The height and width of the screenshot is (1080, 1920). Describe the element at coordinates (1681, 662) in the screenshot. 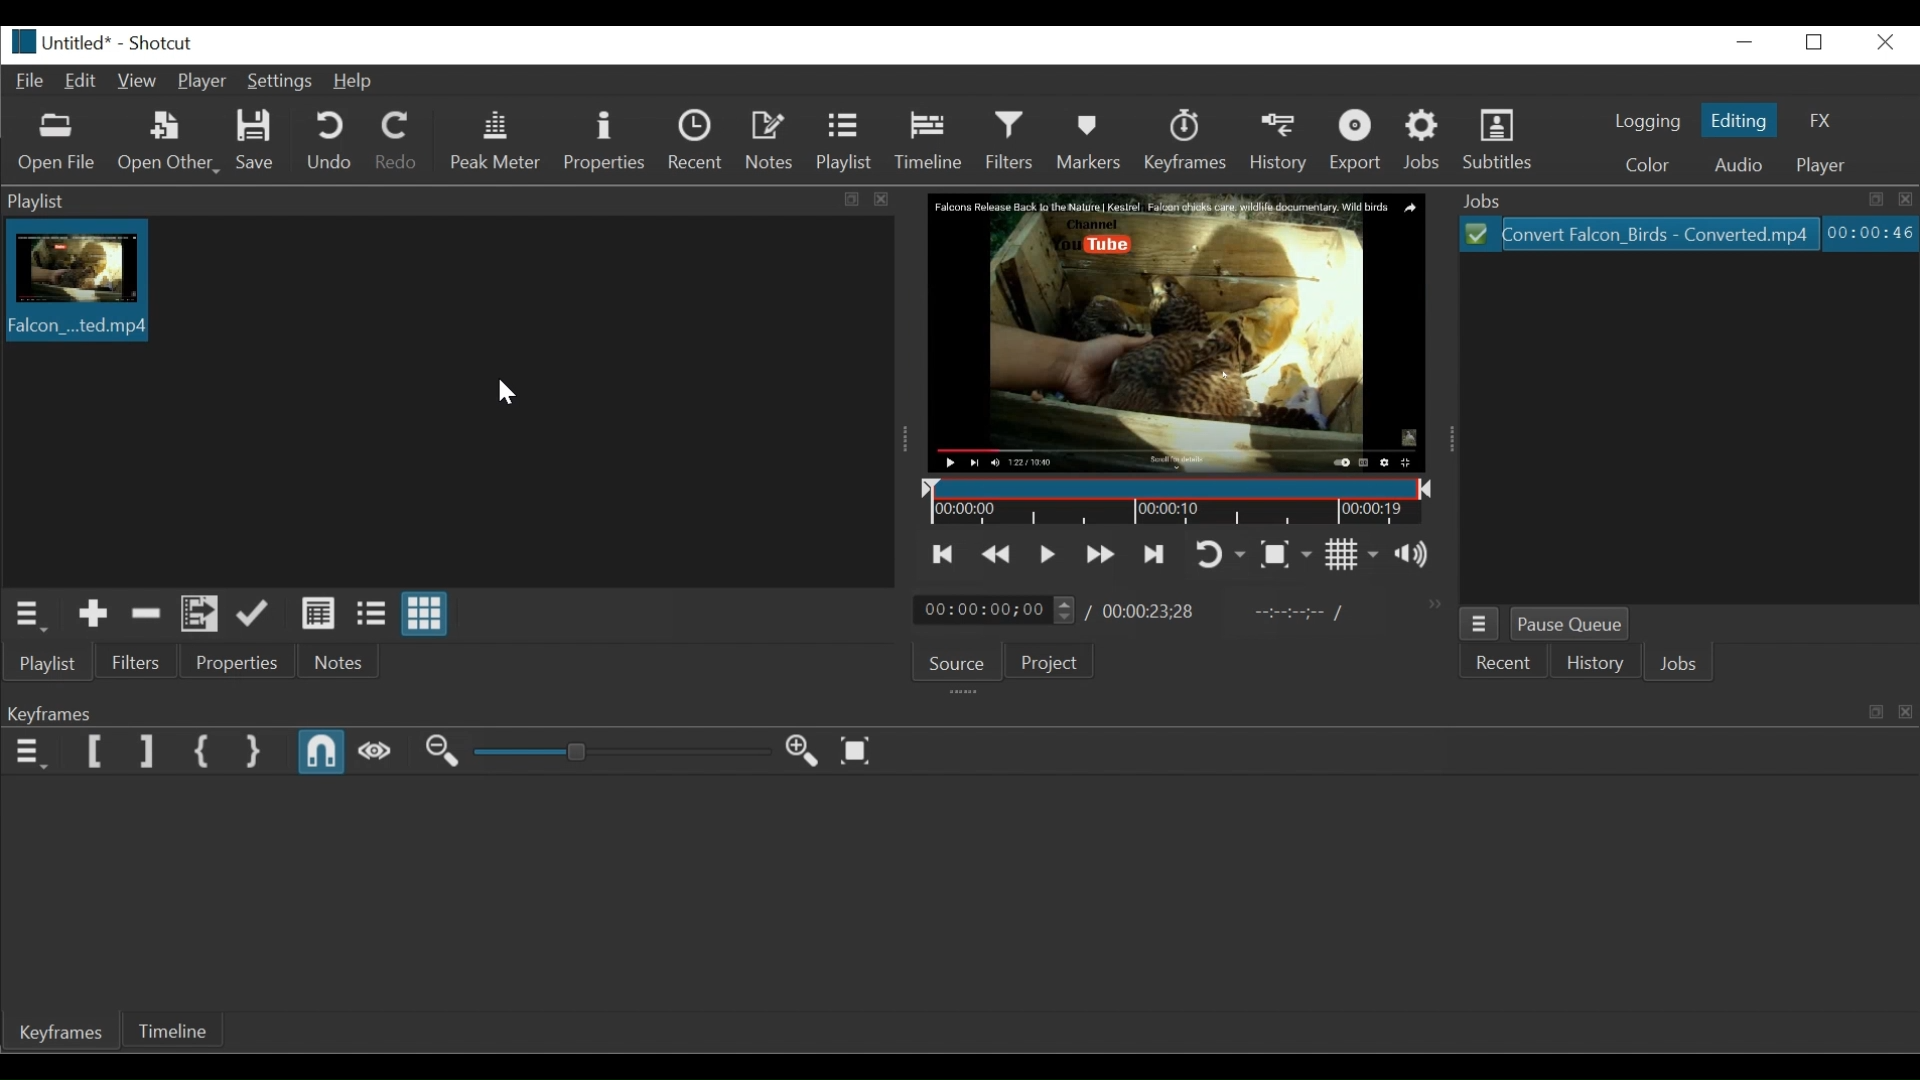

I see `Jobs` at that location.